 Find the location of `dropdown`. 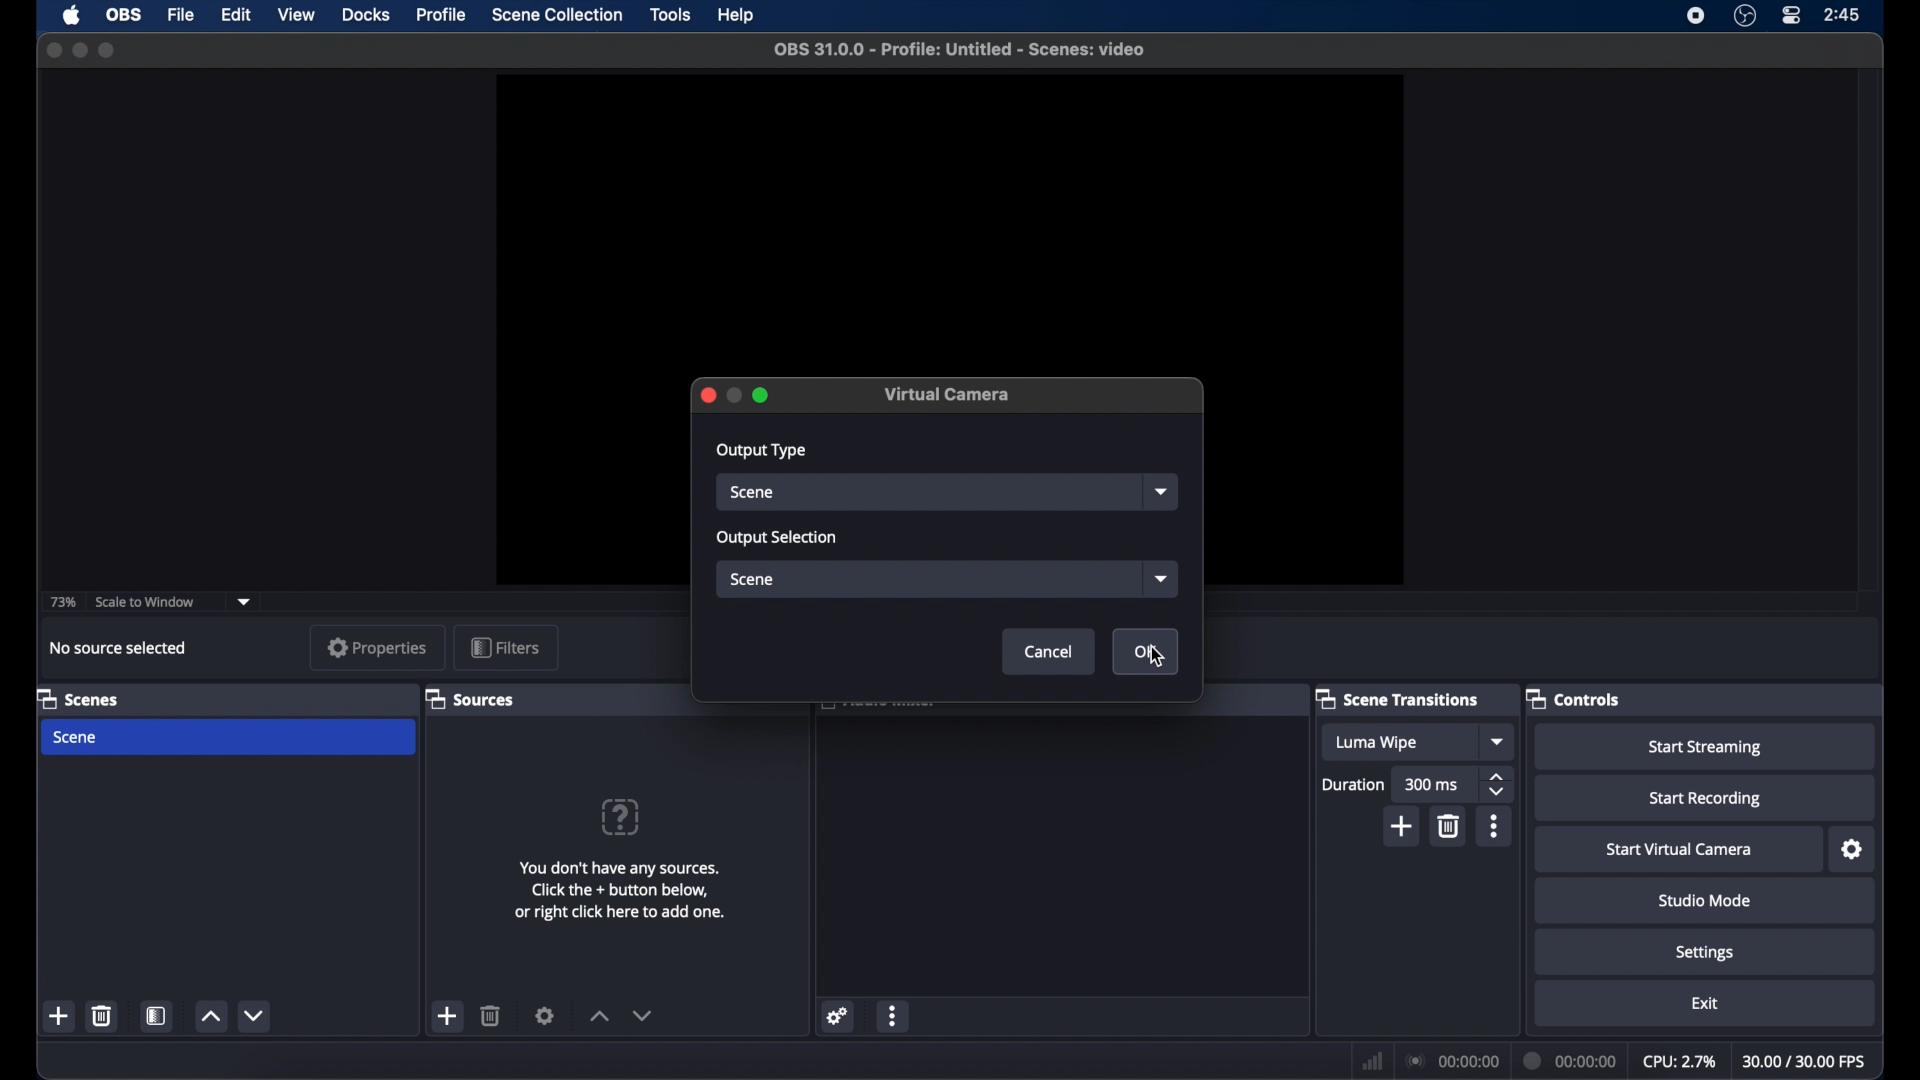

dropdown is located at coordinates (245, 600).